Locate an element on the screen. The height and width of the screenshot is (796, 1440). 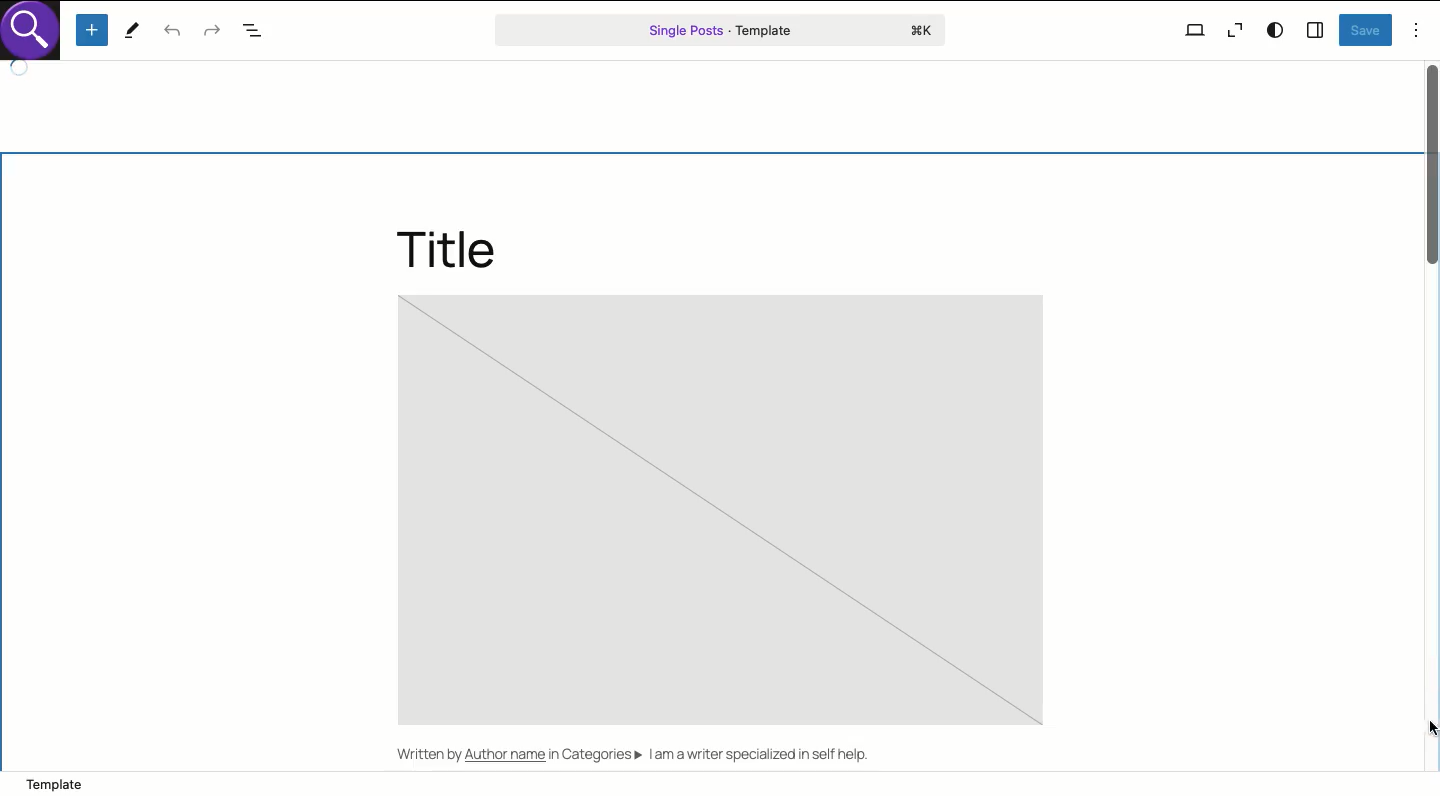
Save is located at coordinates (1366, 30).